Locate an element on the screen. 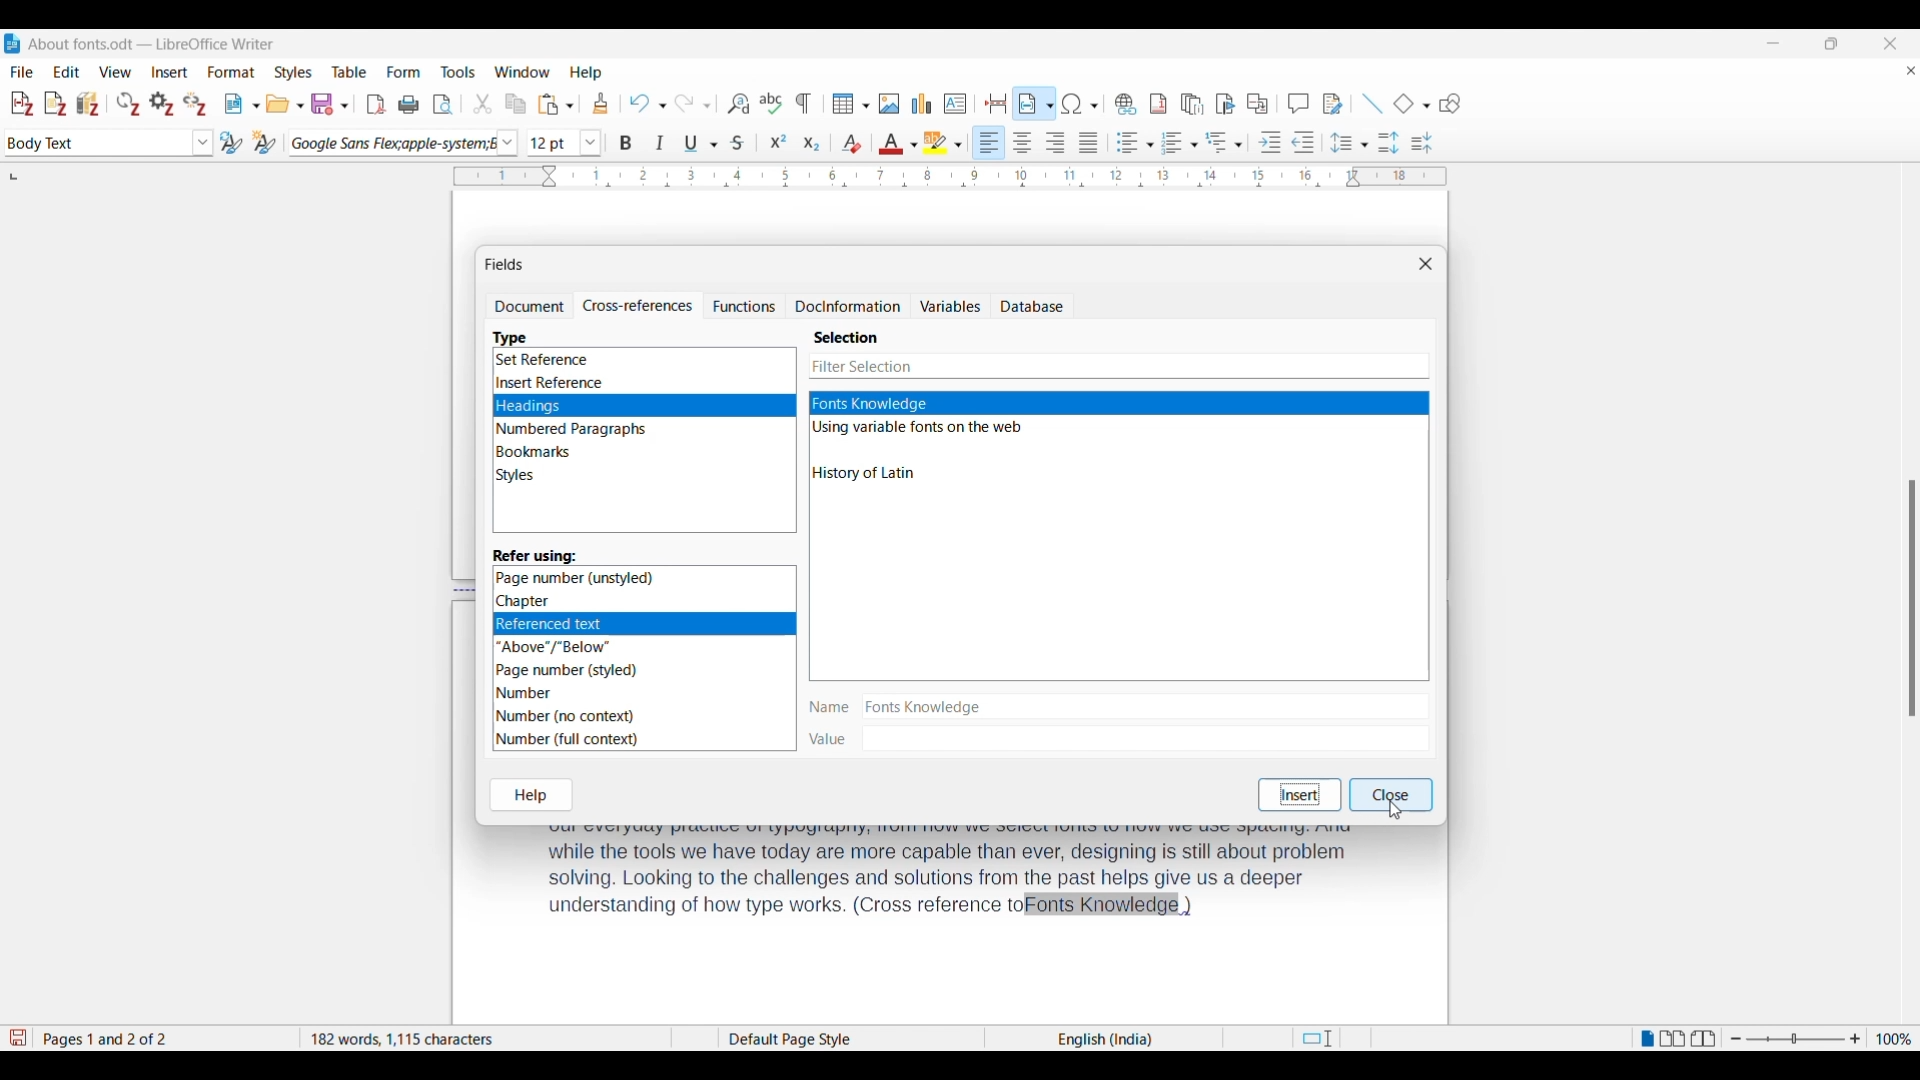 This screenshot has width=1920, height=1080. Clone formatting is located at coordinates (601, 103).